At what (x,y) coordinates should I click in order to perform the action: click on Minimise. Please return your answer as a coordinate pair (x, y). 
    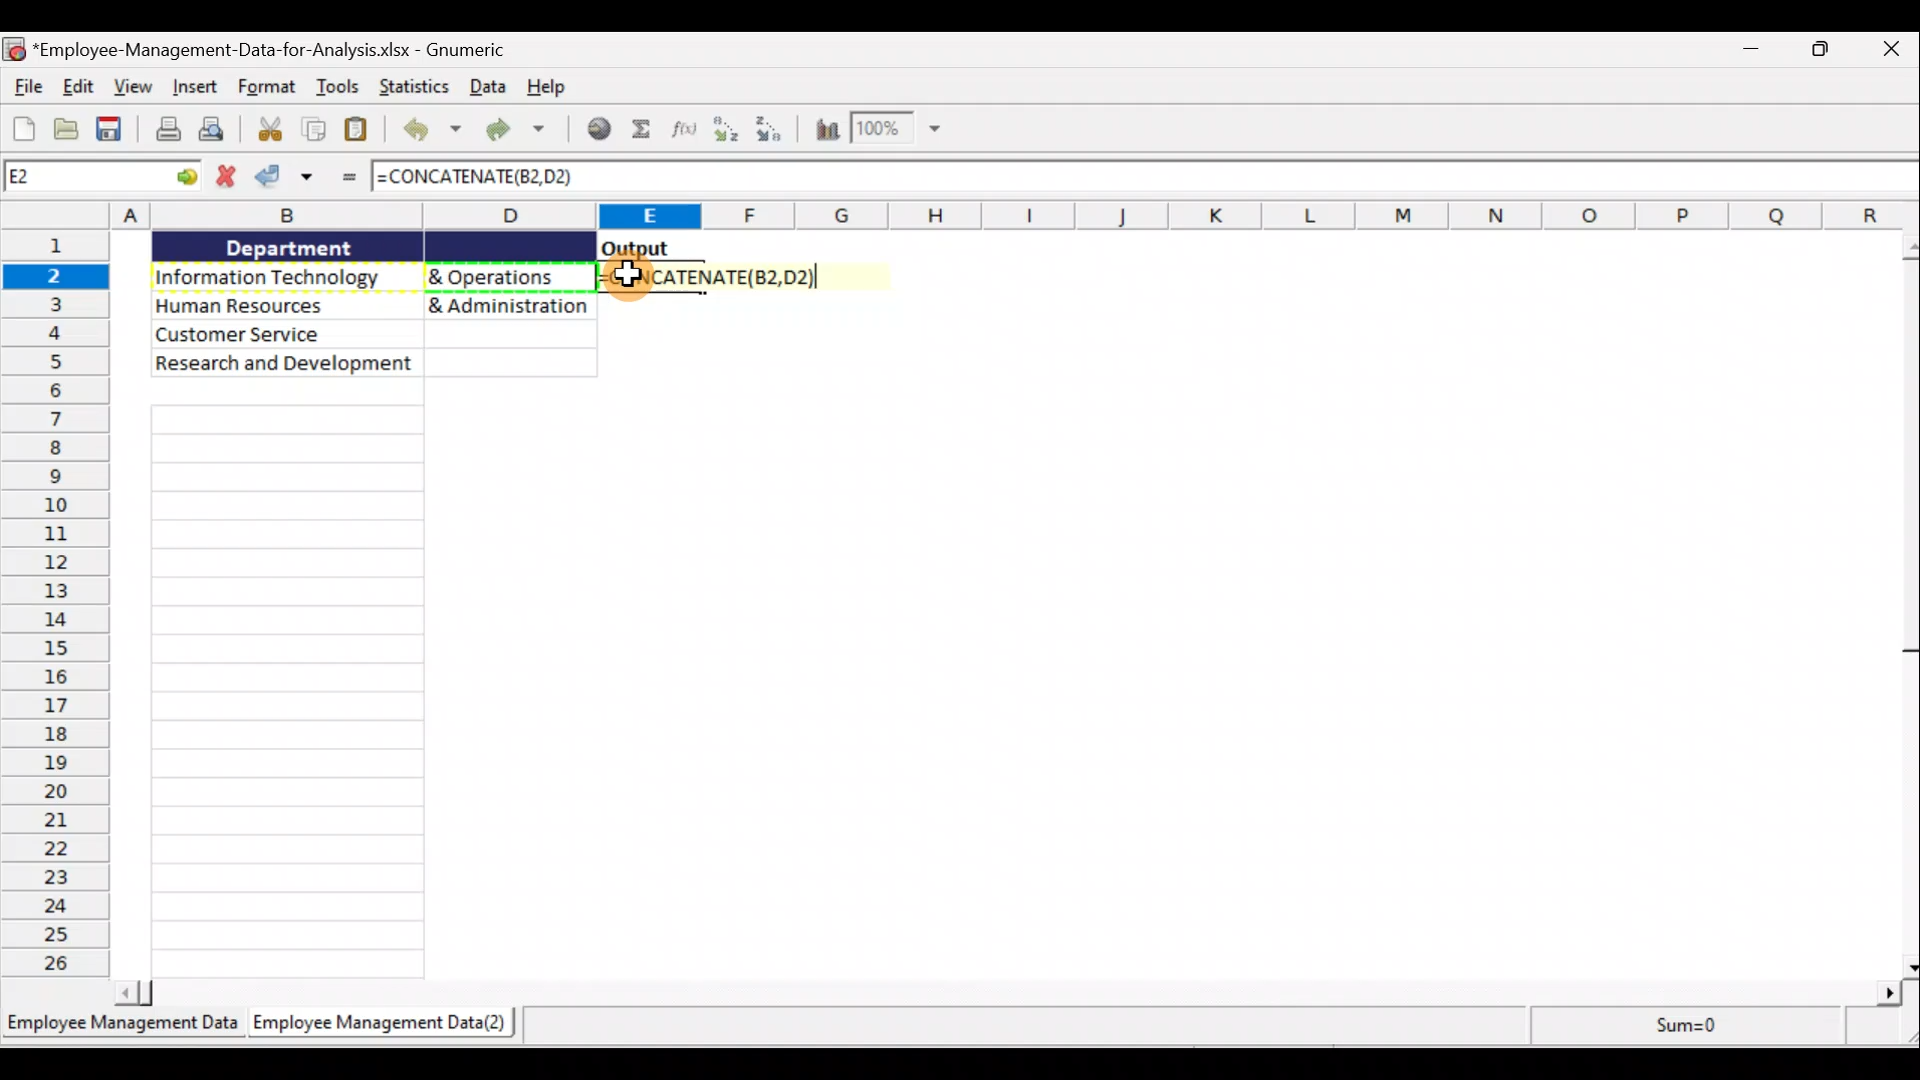
    Looking at the image, I should click on (1755, 55).